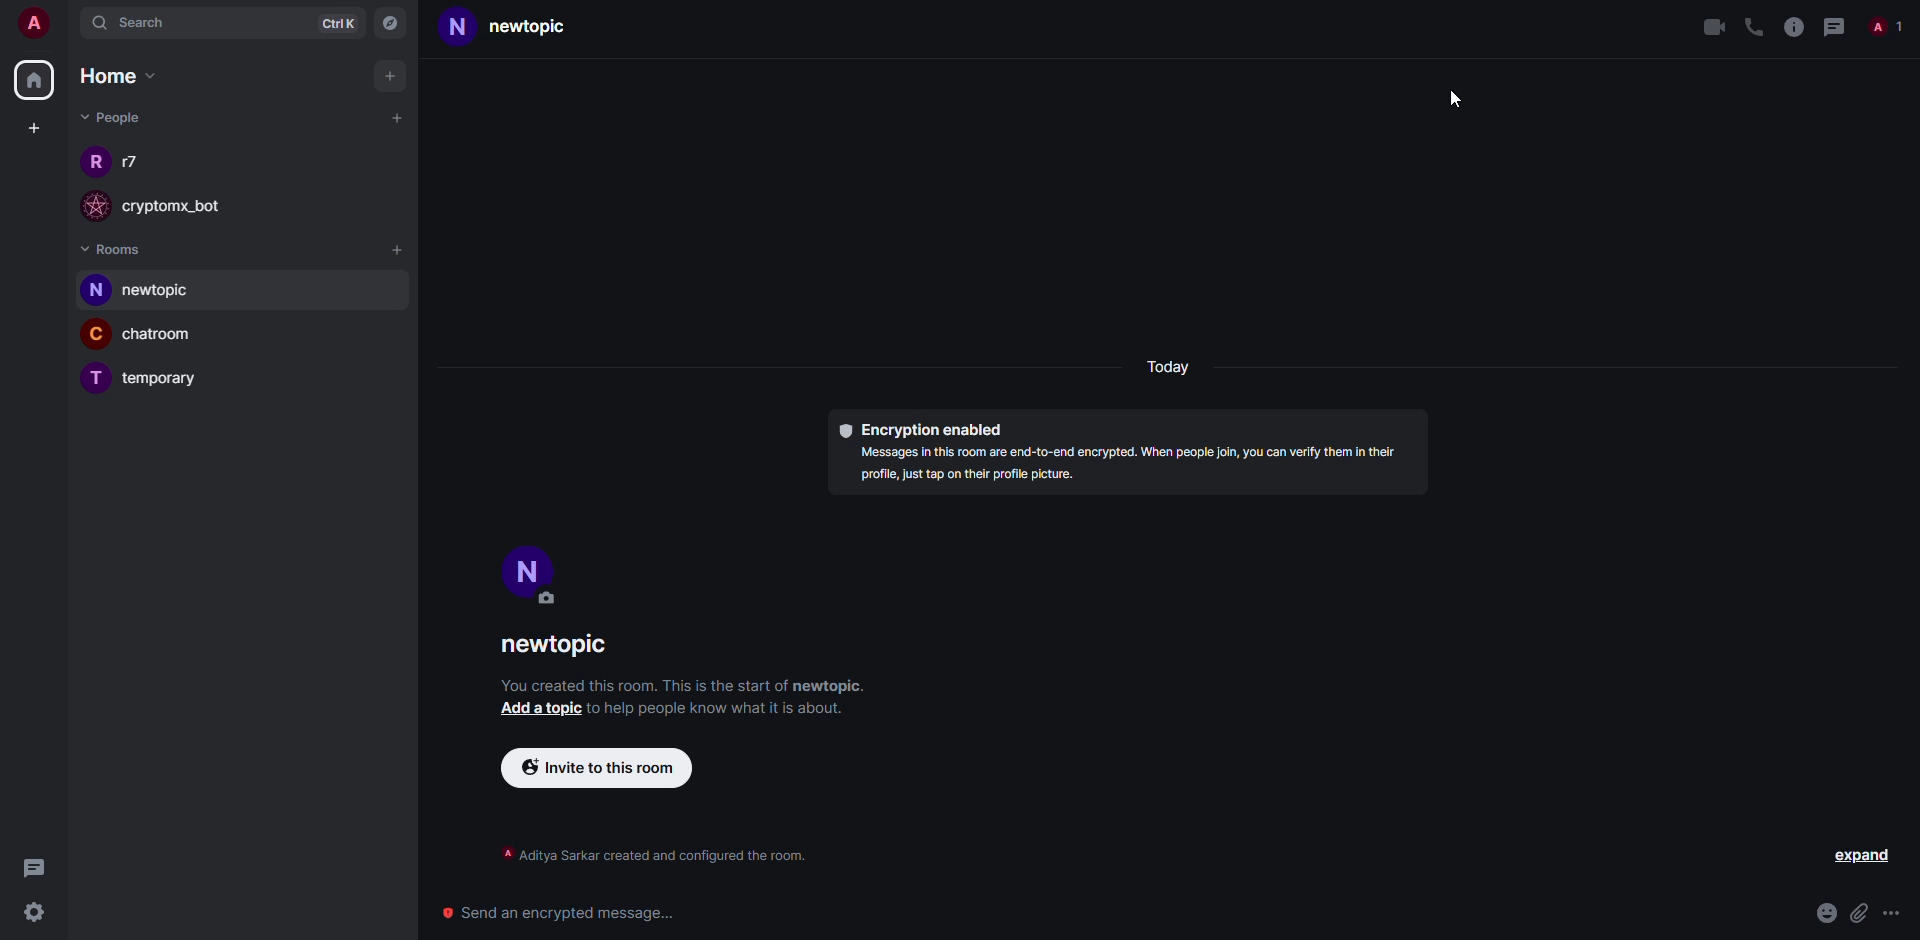 This screenshot has height=940, width=1920. Describe the element at coordinates (723, 708) in the screenshot. I see `info` at that location.